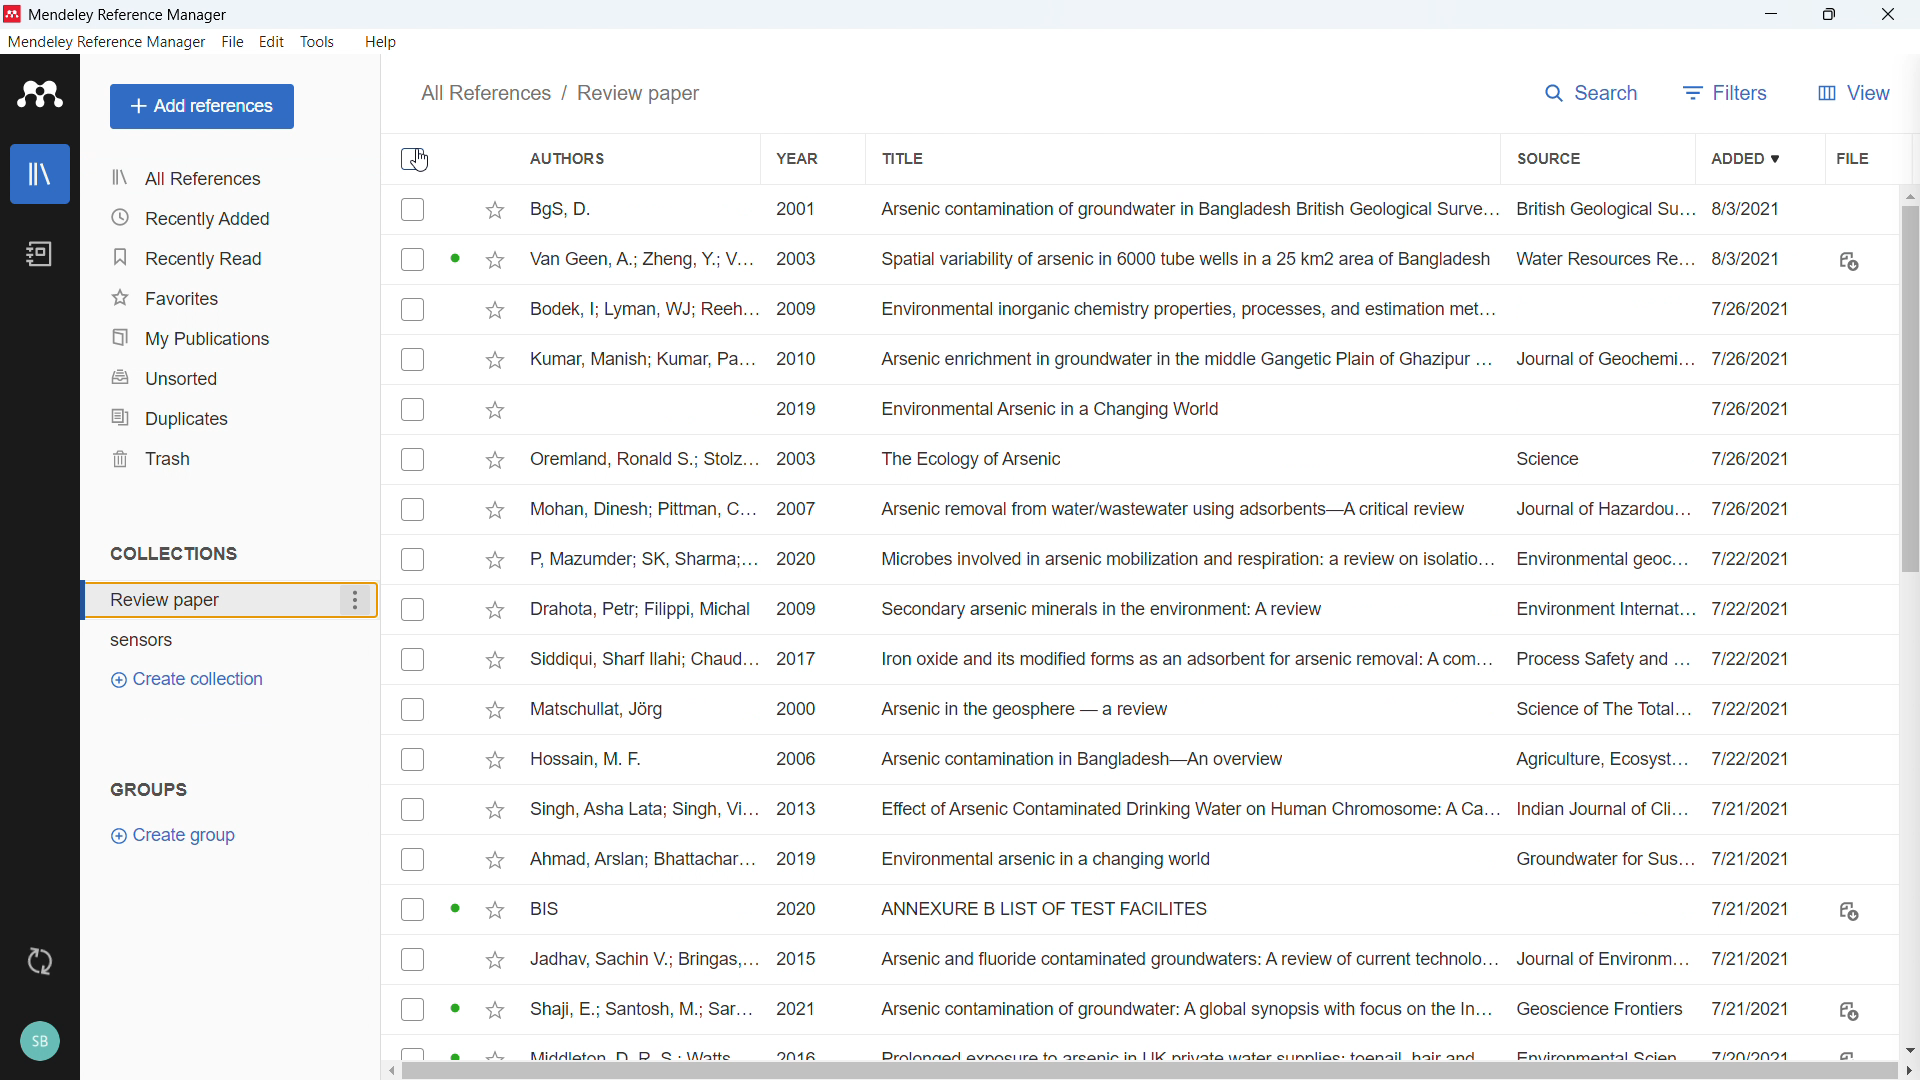 The height and width of the screenshot is (1080, 1920). What do you see at coordinates (494, 311) in the screenshot?
I see `Star mark respective publication` at bounding box center [494, 311].